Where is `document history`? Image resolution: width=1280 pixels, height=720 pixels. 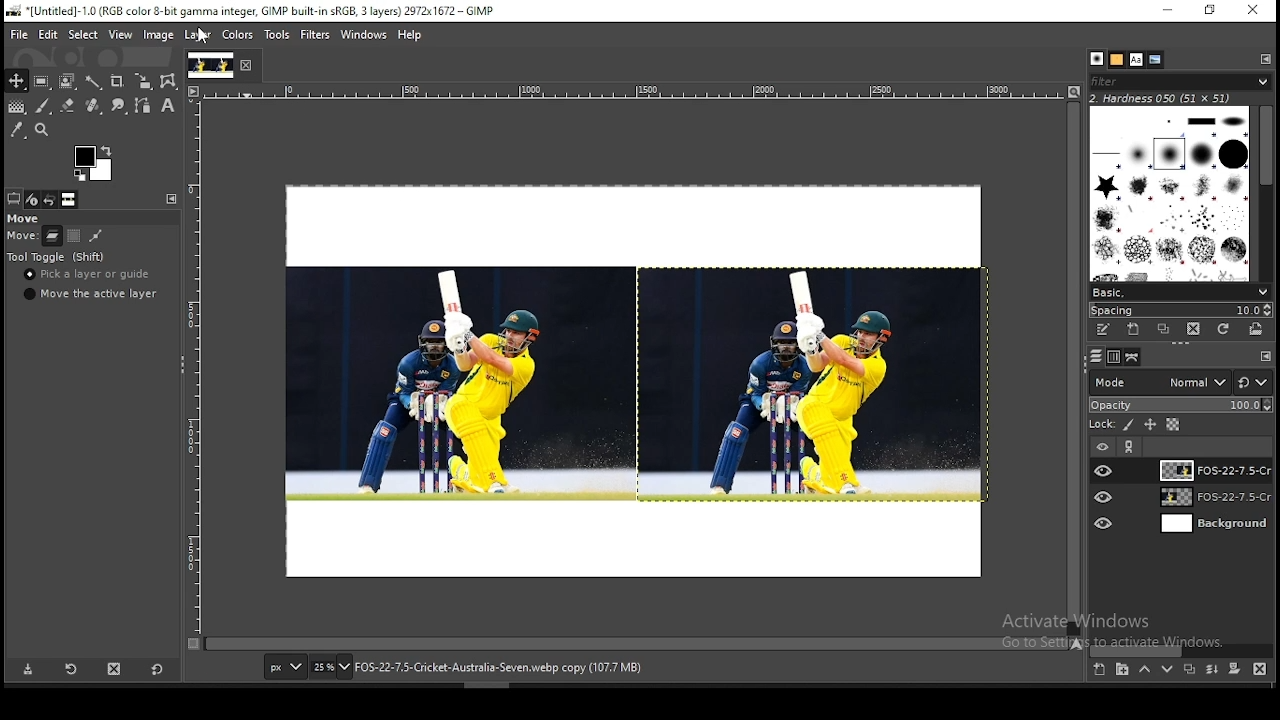 document history is located at coordinates (1156, 60).